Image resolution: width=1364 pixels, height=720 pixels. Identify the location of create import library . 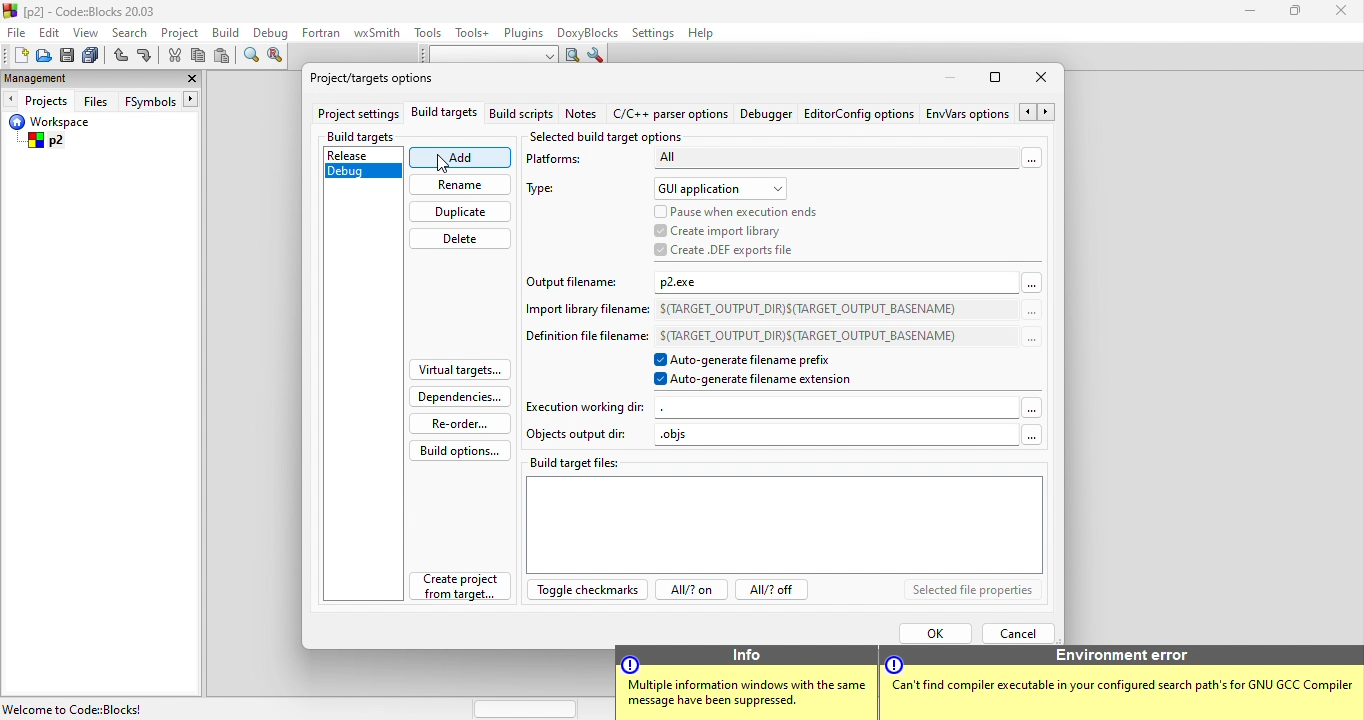
(739, 231).